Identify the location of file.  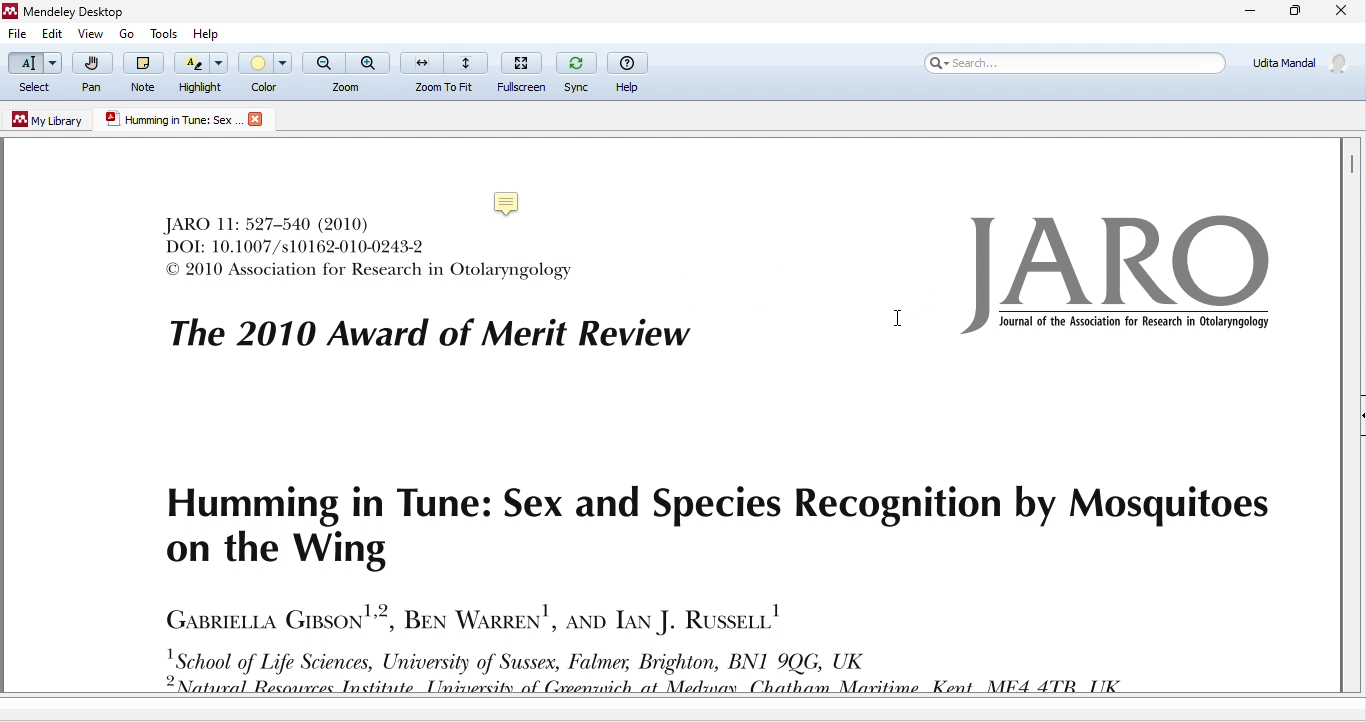
(19, 36).